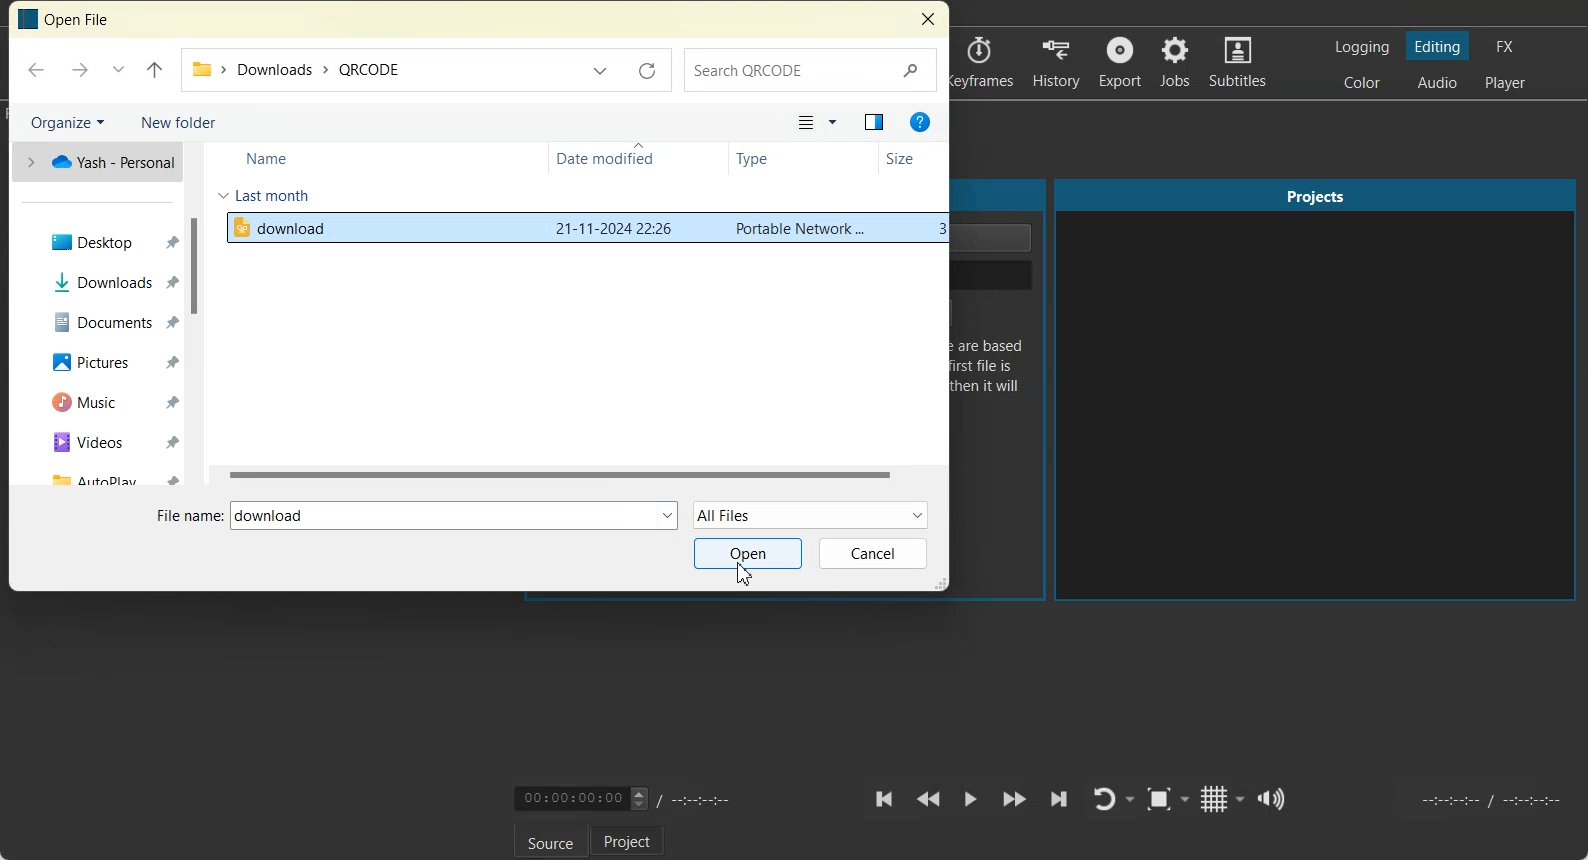  What do you see at coordinates (105, 441) in the screenshot?
I see `Video` at bounding box center [105, 441].